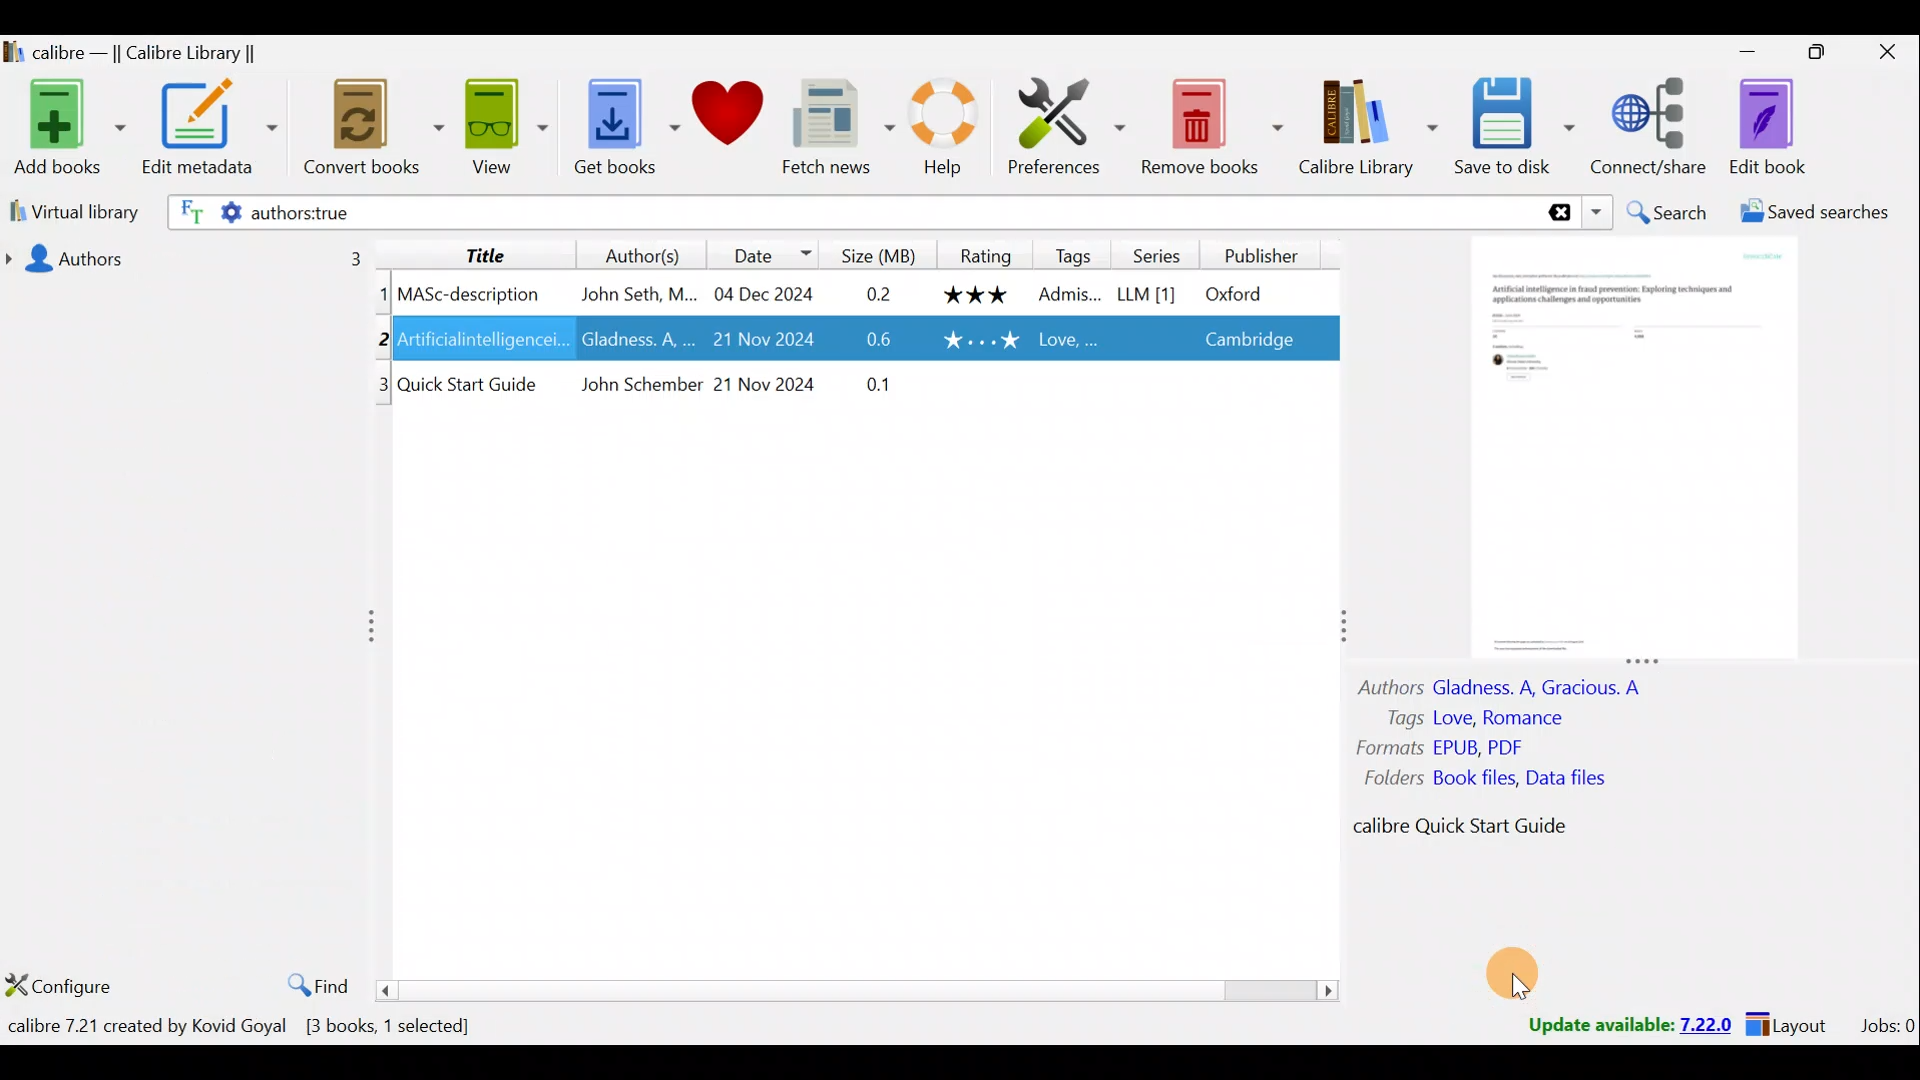 The image size is (1920, 1080). I want to click on Series, so click(1166, 254).